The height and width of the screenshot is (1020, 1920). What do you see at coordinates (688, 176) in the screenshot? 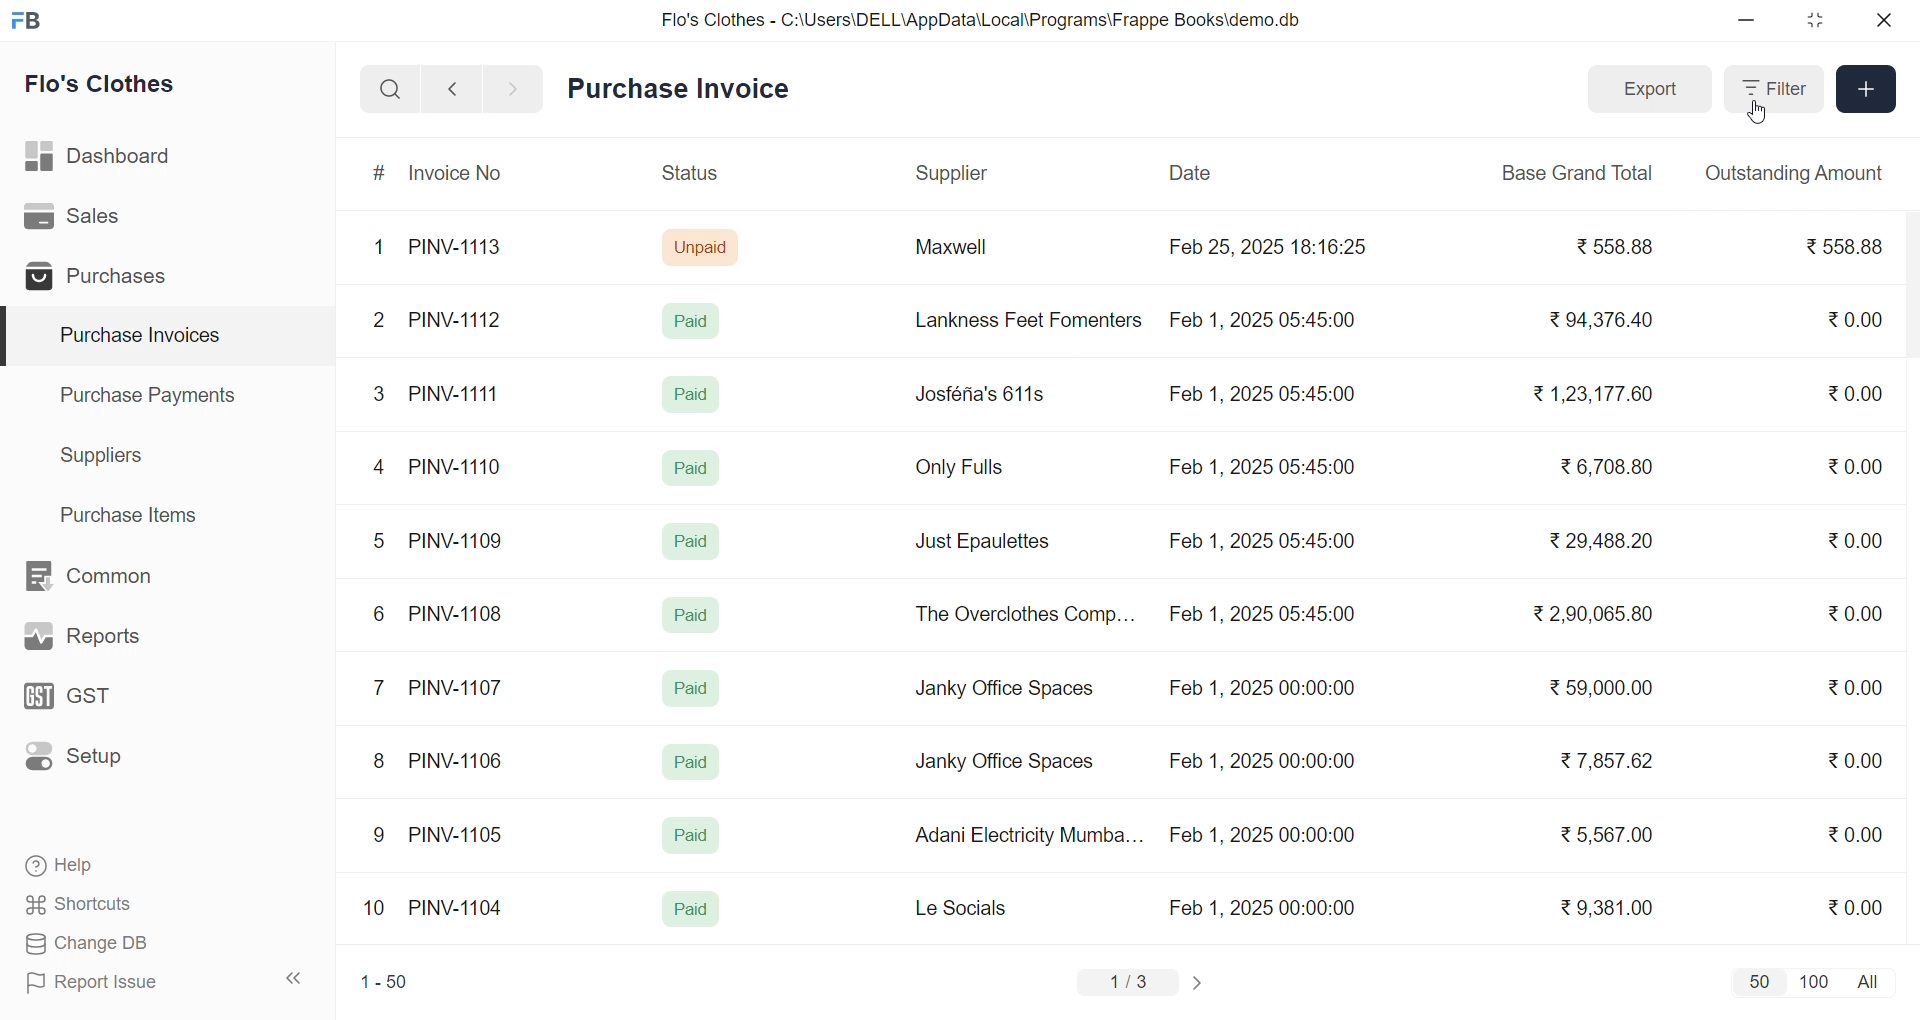
I see `Status` at bounding box center [688, 176].